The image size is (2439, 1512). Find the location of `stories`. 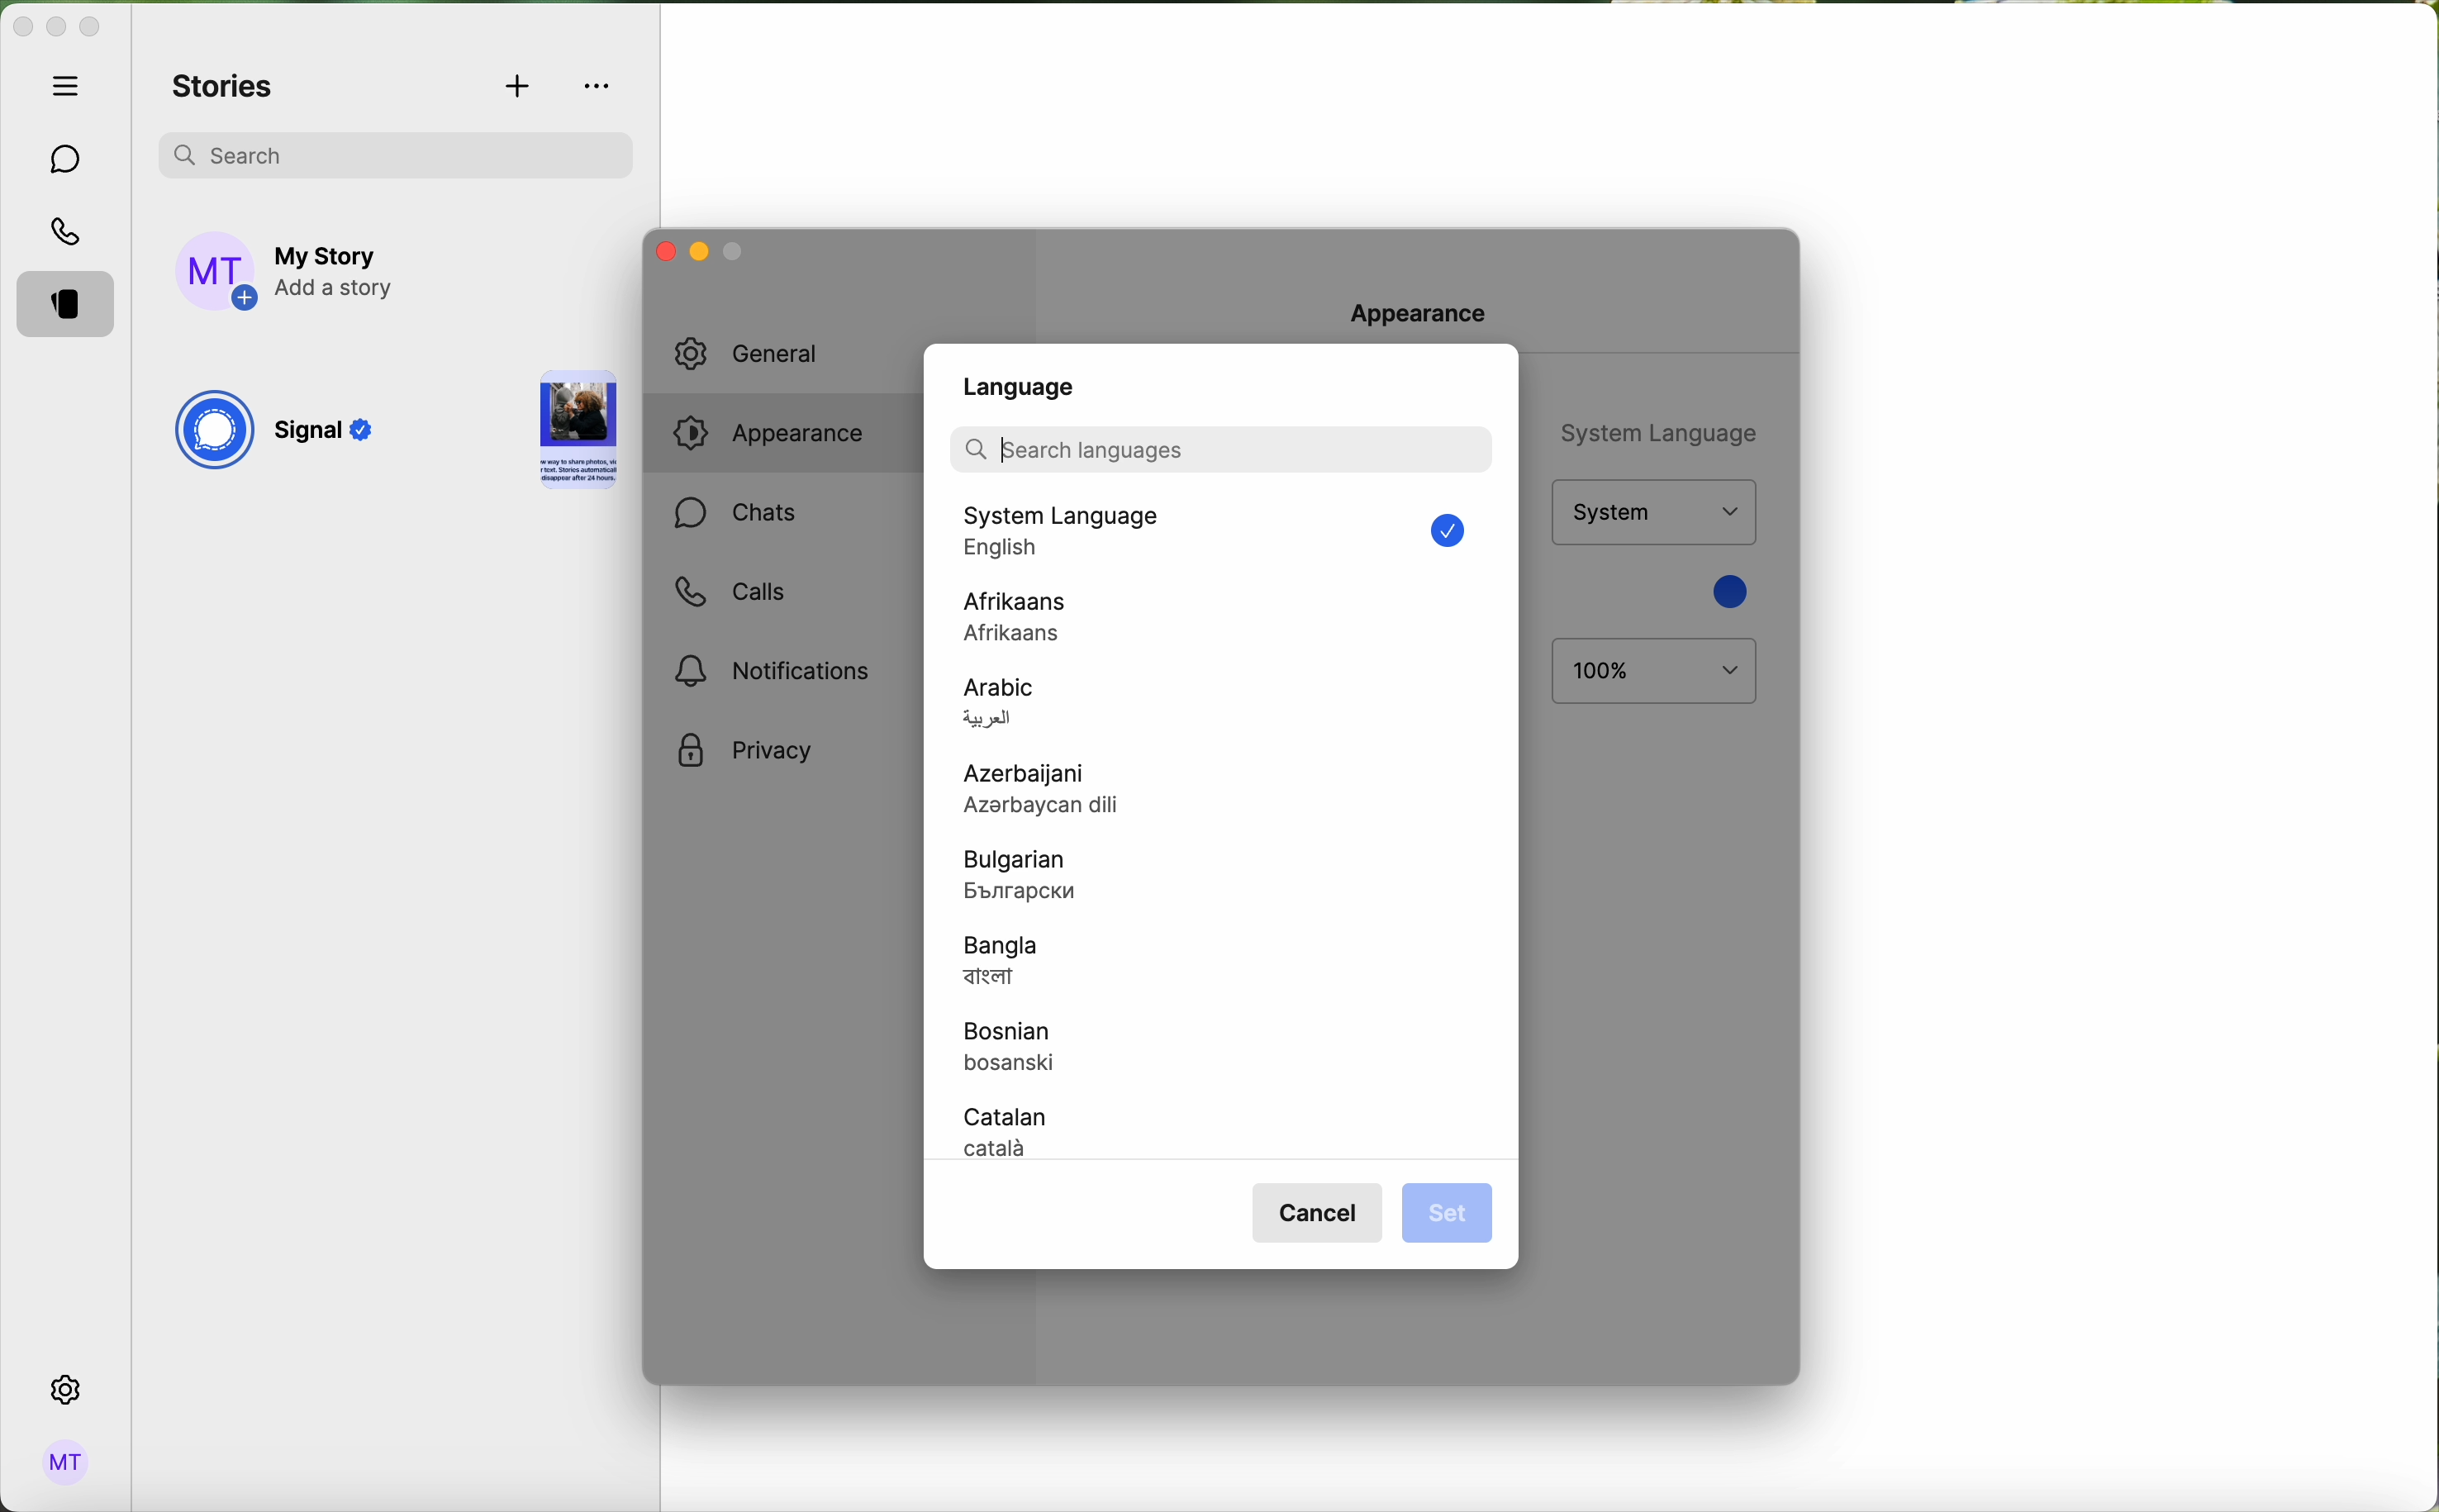

stories is located at coordinates (71, 306).